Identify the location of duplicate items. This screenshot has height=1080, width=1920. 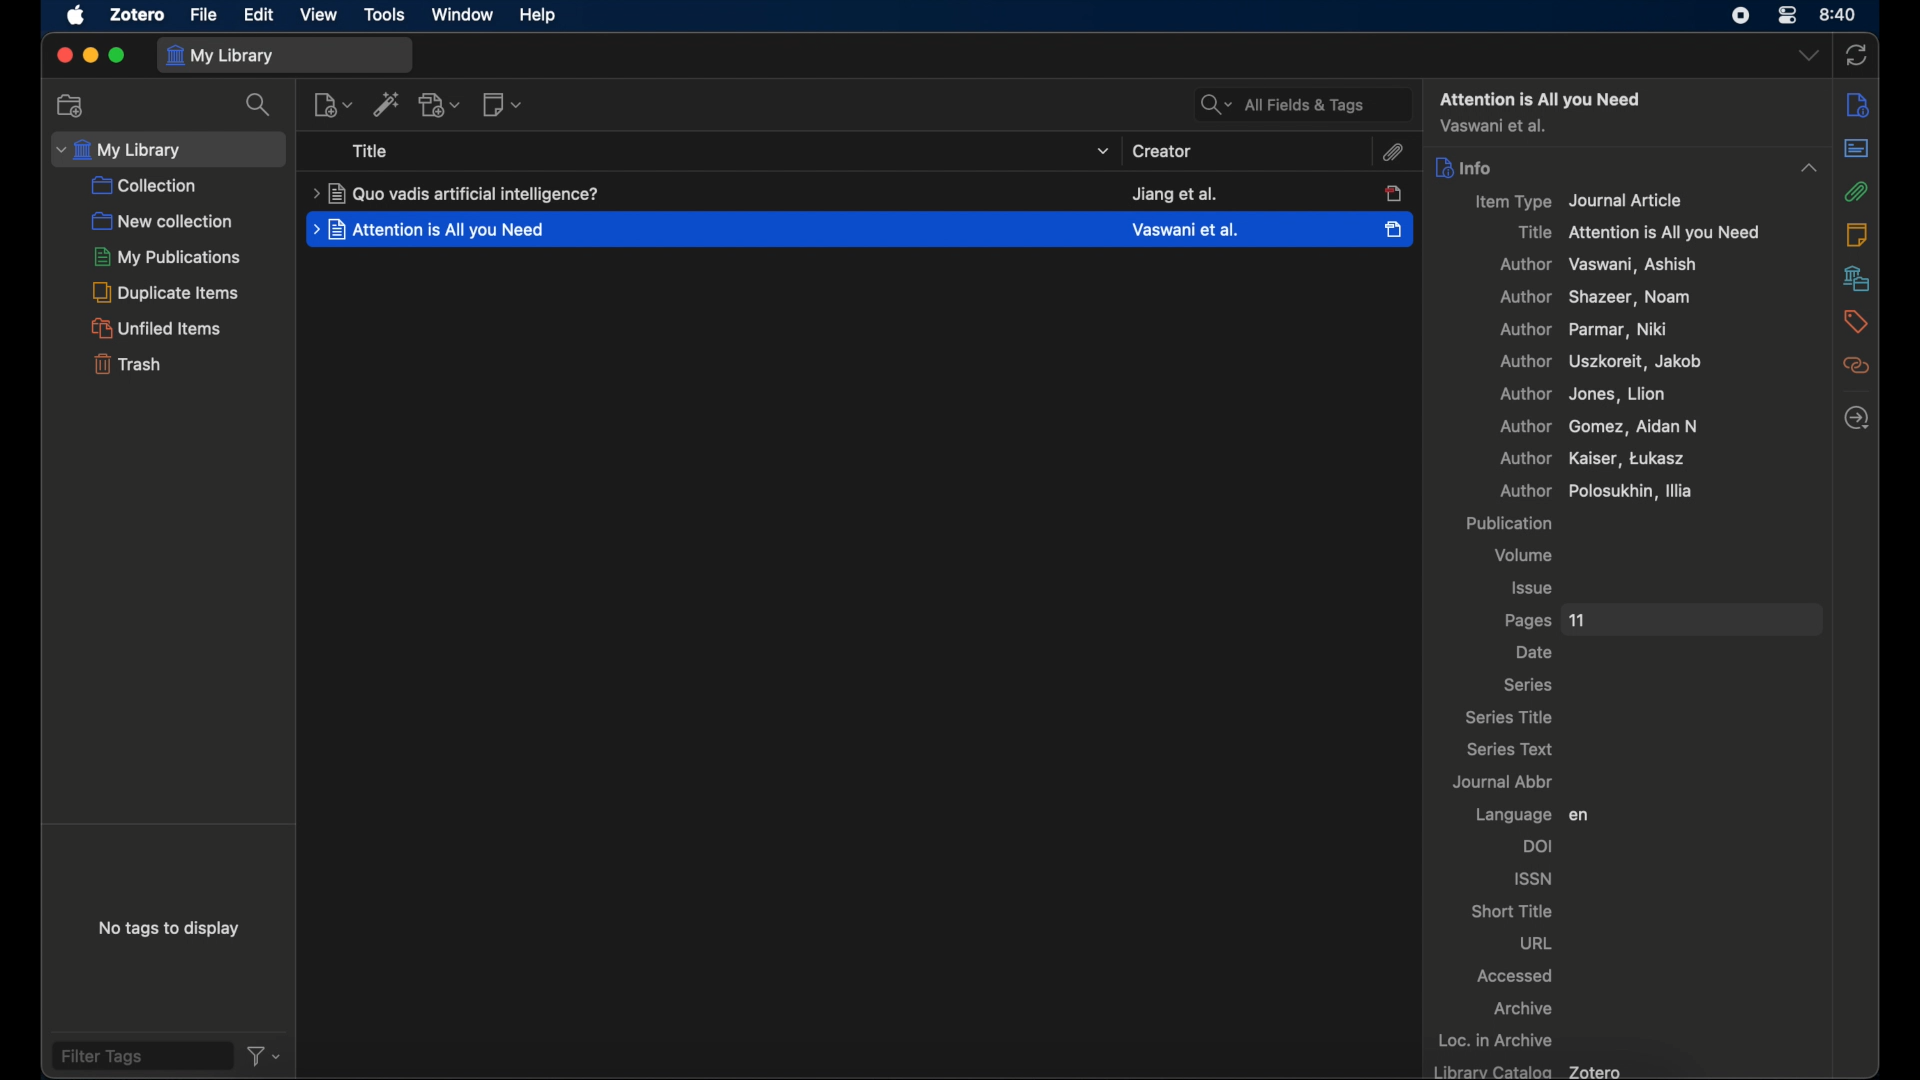
(167, 292).